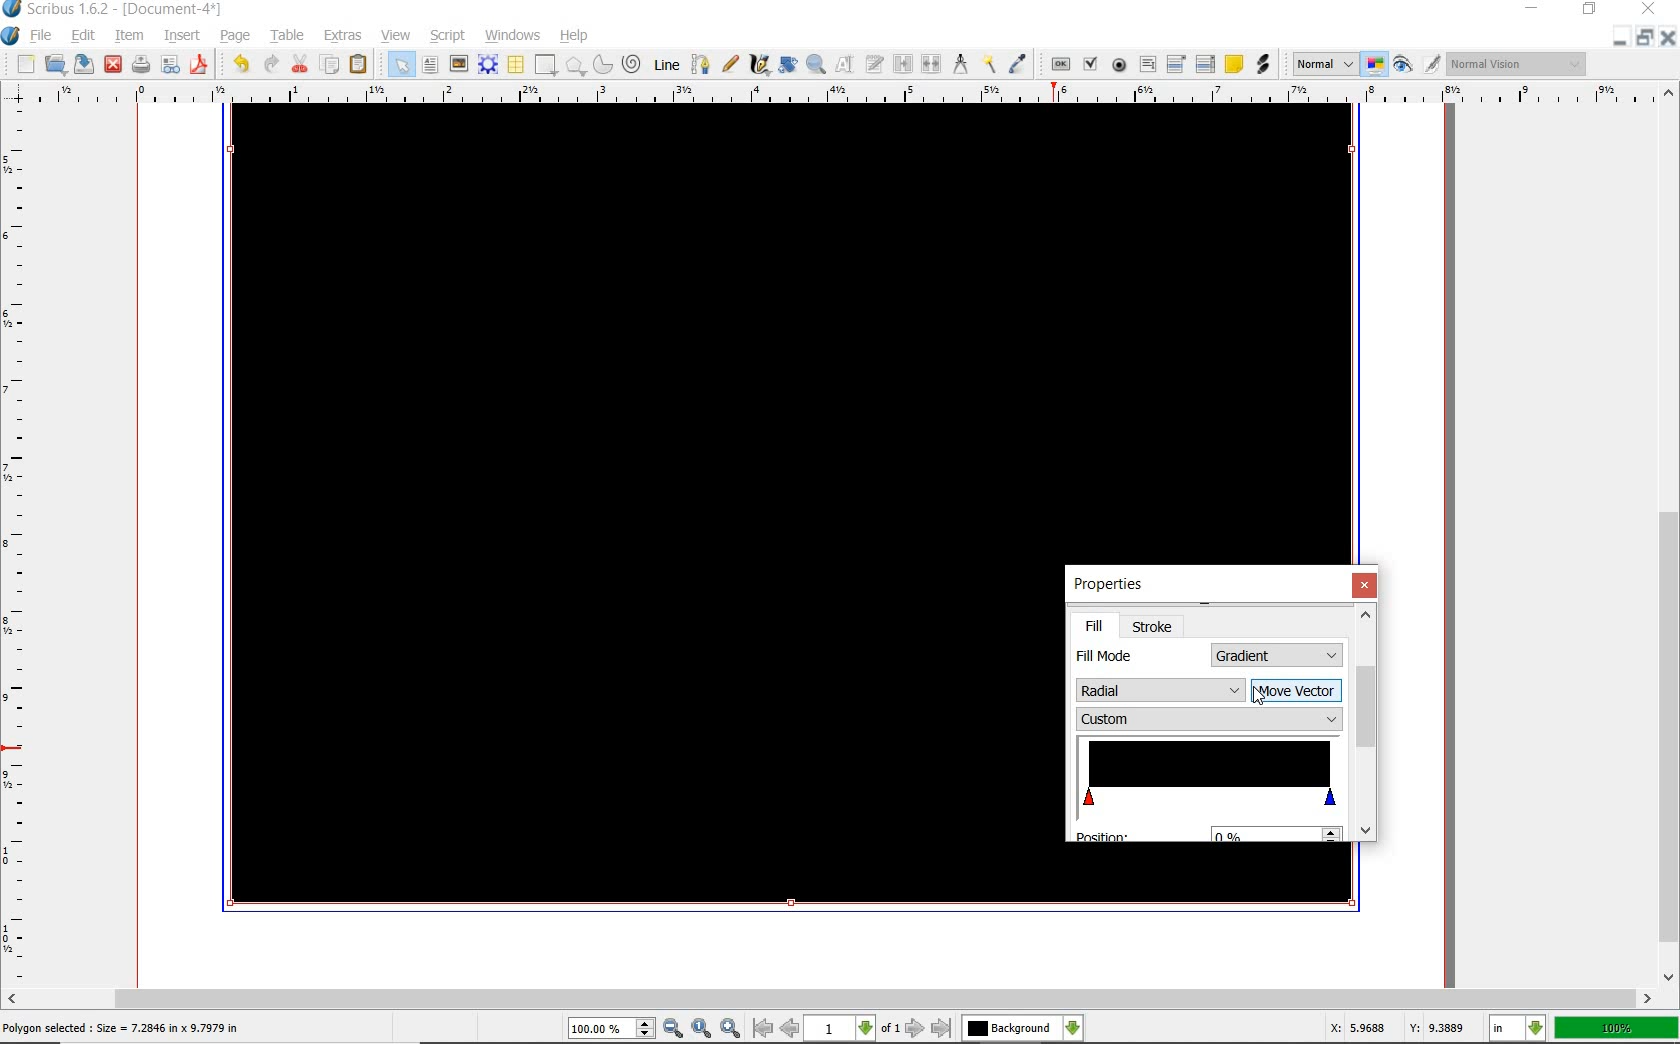 Image resolution: width=1680 pixels, height=1044 pixels. I want to click on item, so click(128, 35).